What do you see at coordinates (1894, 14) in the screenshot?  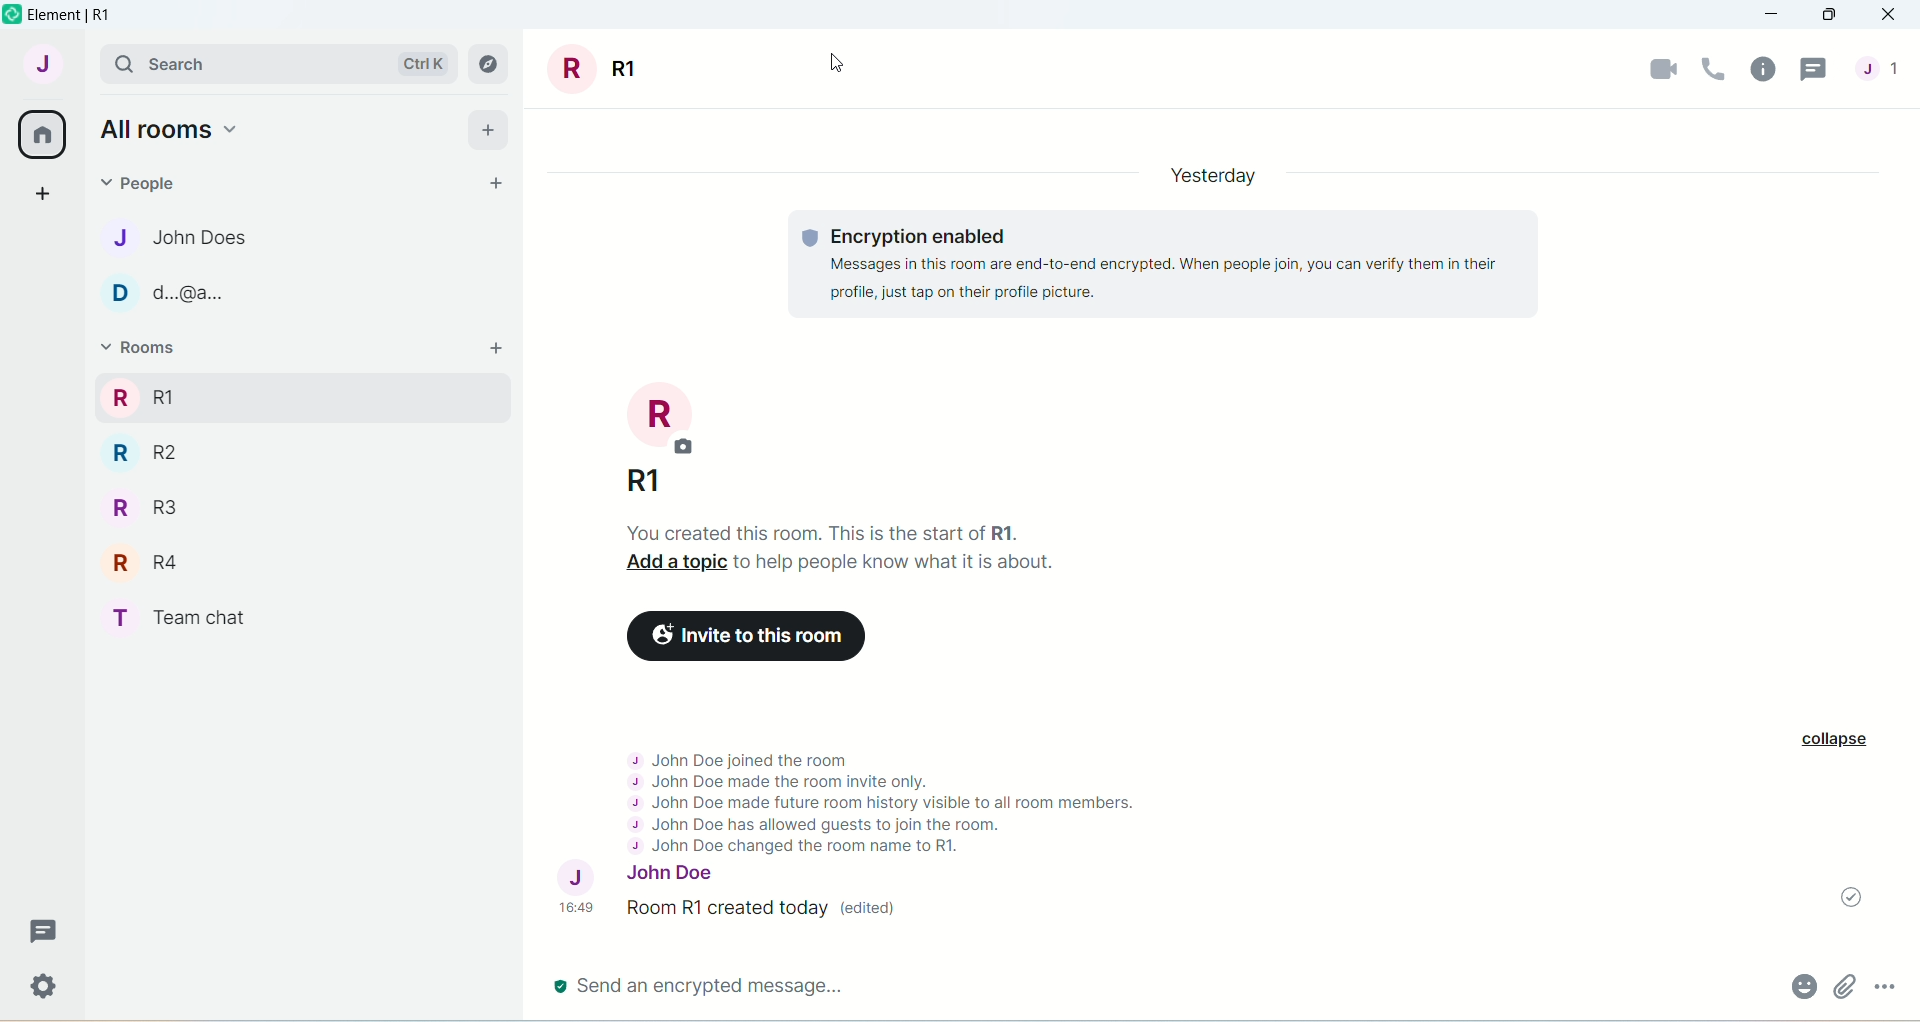 I see `close` at bounding box center [1894, 14].